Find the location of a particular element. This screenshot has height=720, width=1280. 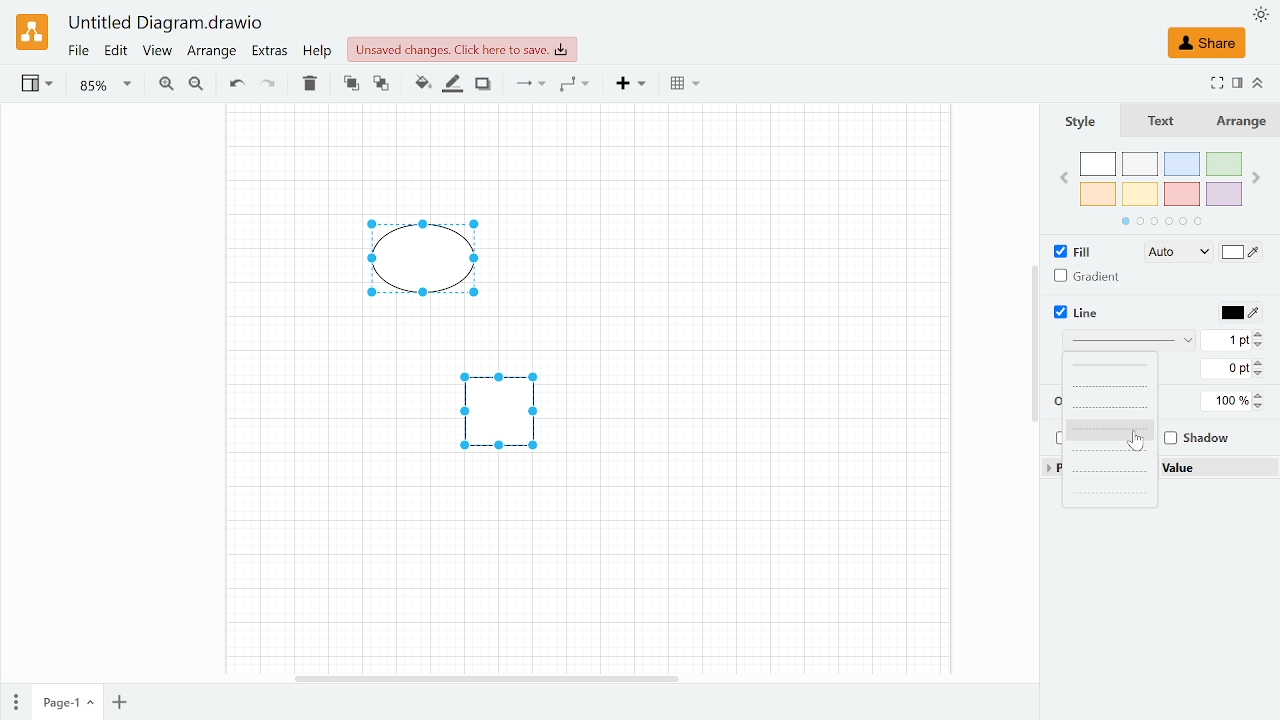

Value is located at coordinates (1194, 468).